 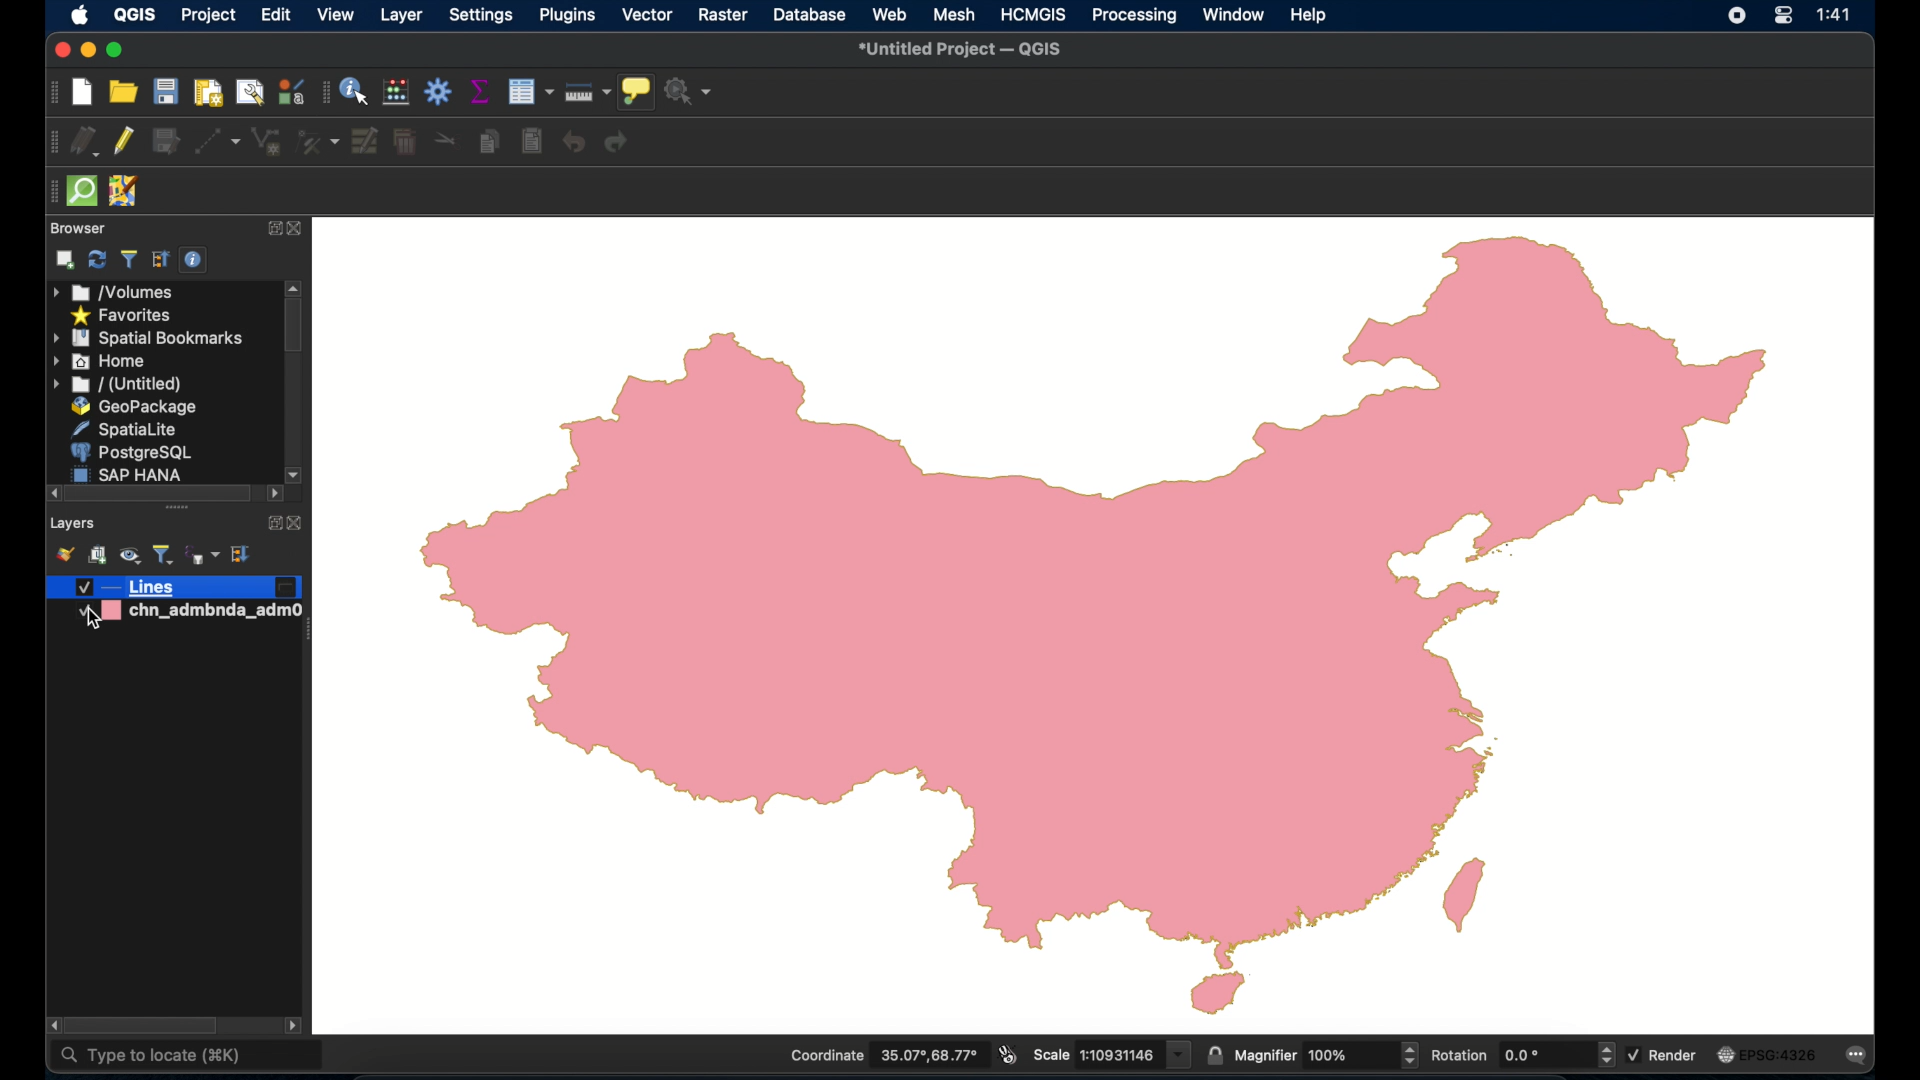 I want to click on no action selected, so click(x=690, y=91).